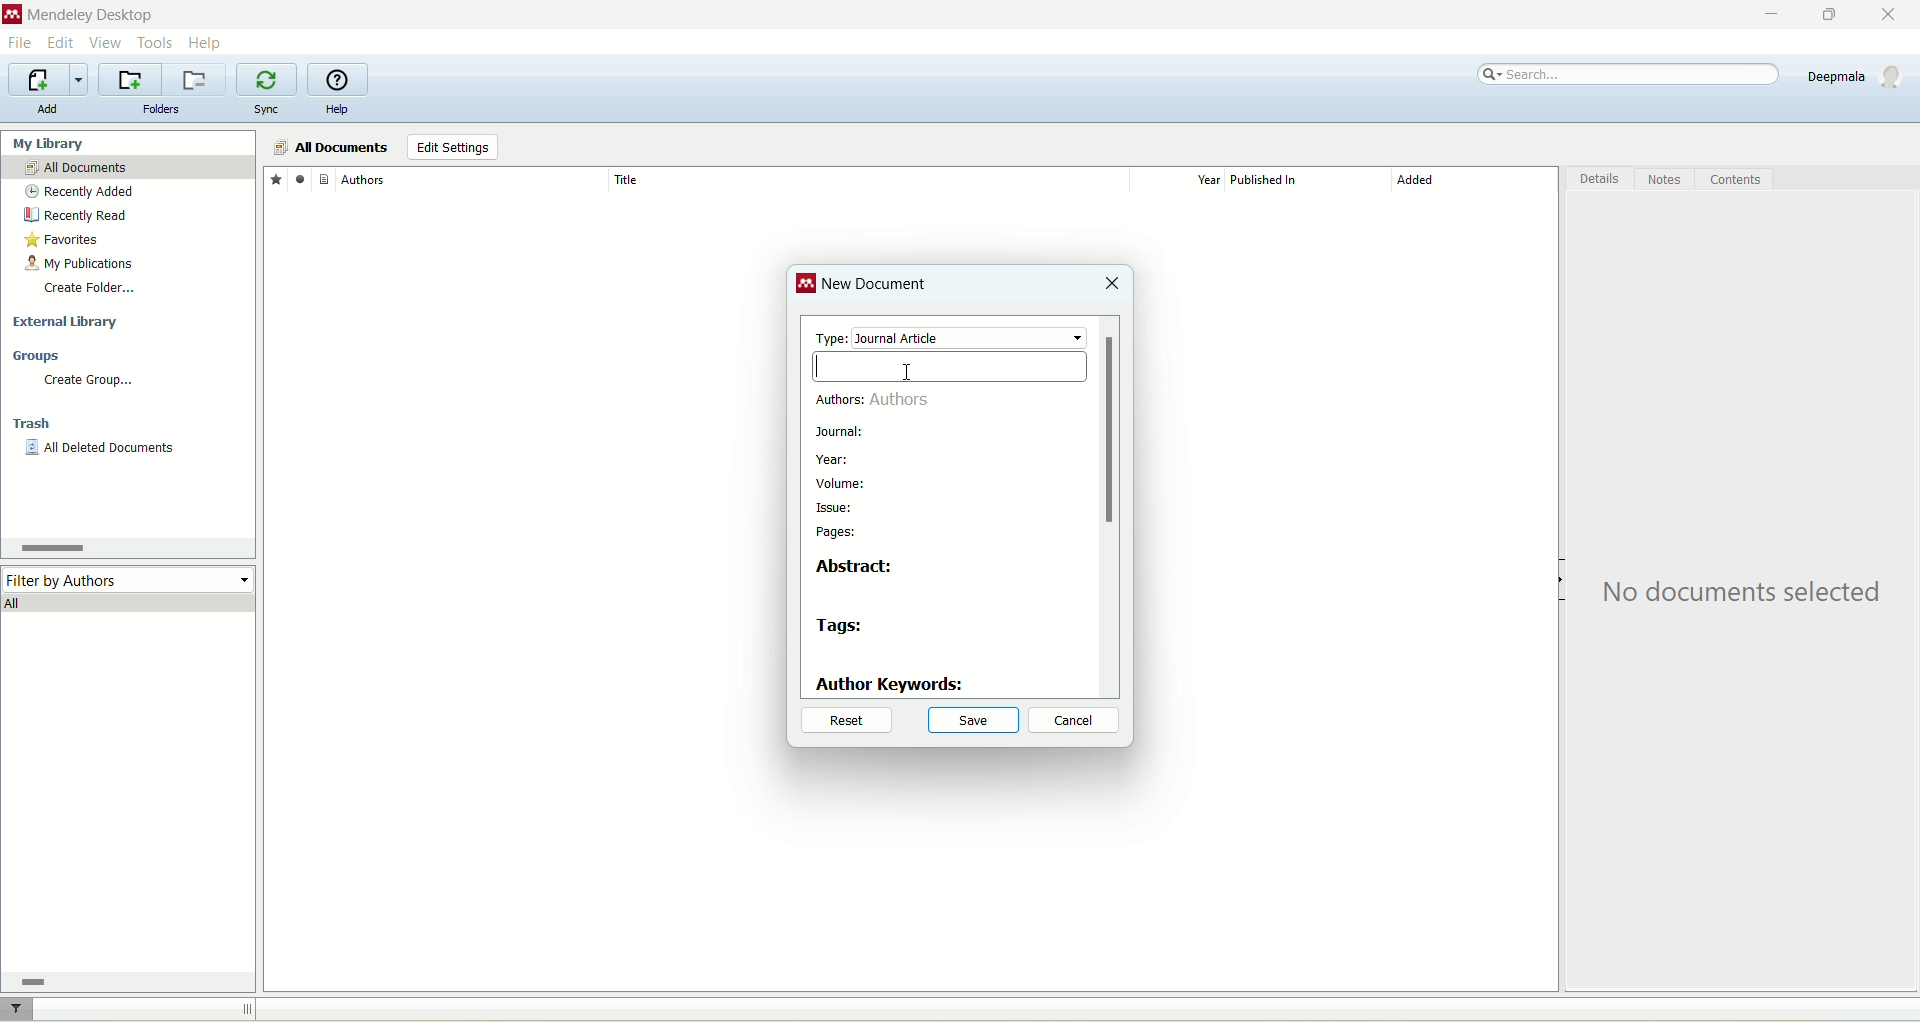 The height and width of the screenshot is (1022, 1920). I want to click on vertical scroll bar, so click(1109, 505).